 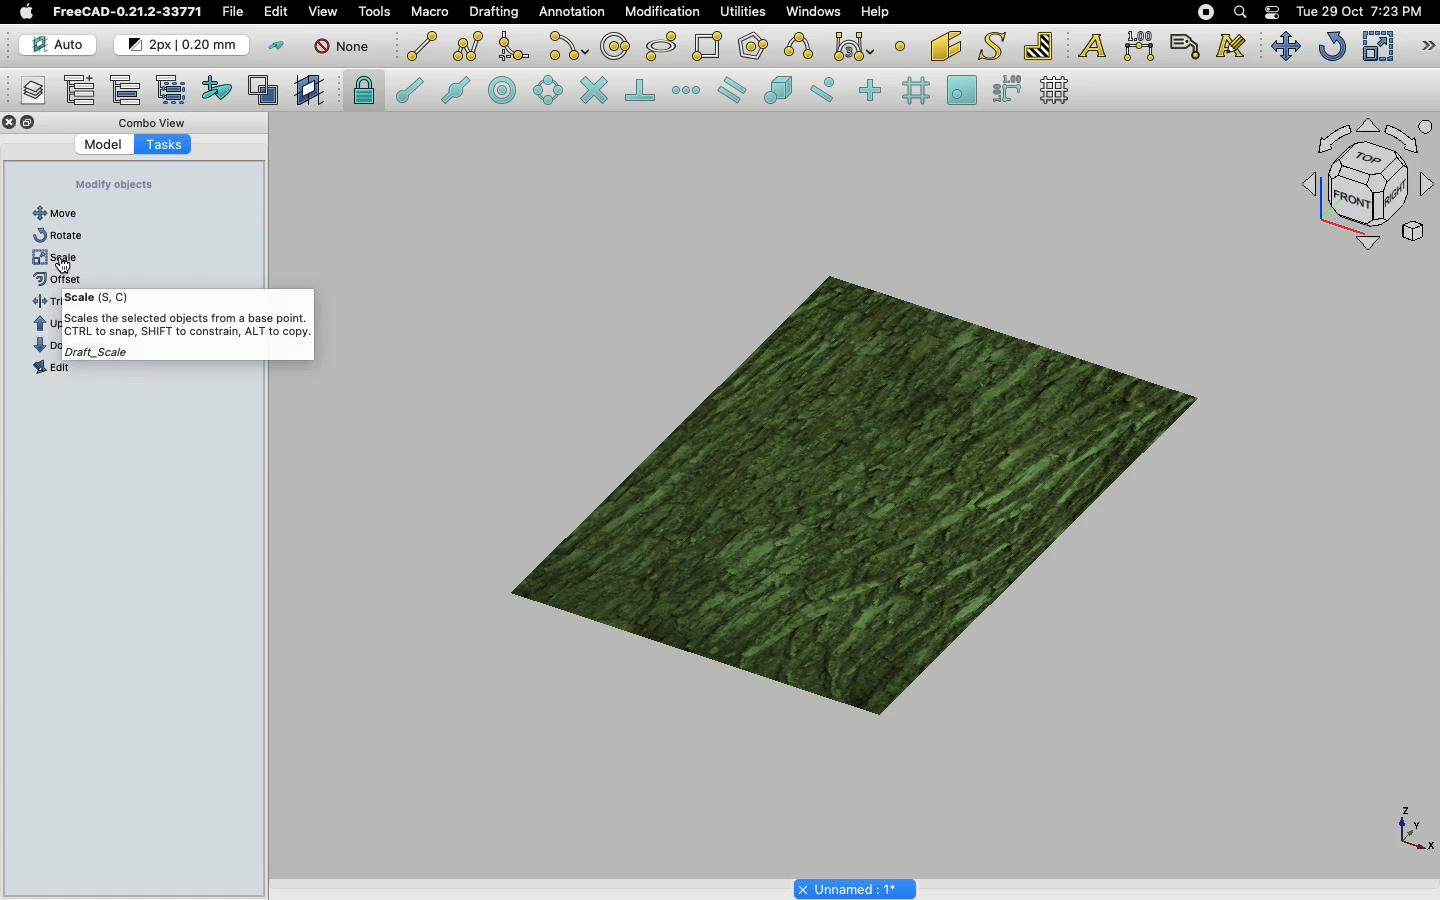 What do you see at coordinates (573, 12) in the screenshot?
I see `Annotation` at bounding box center [573, 12].